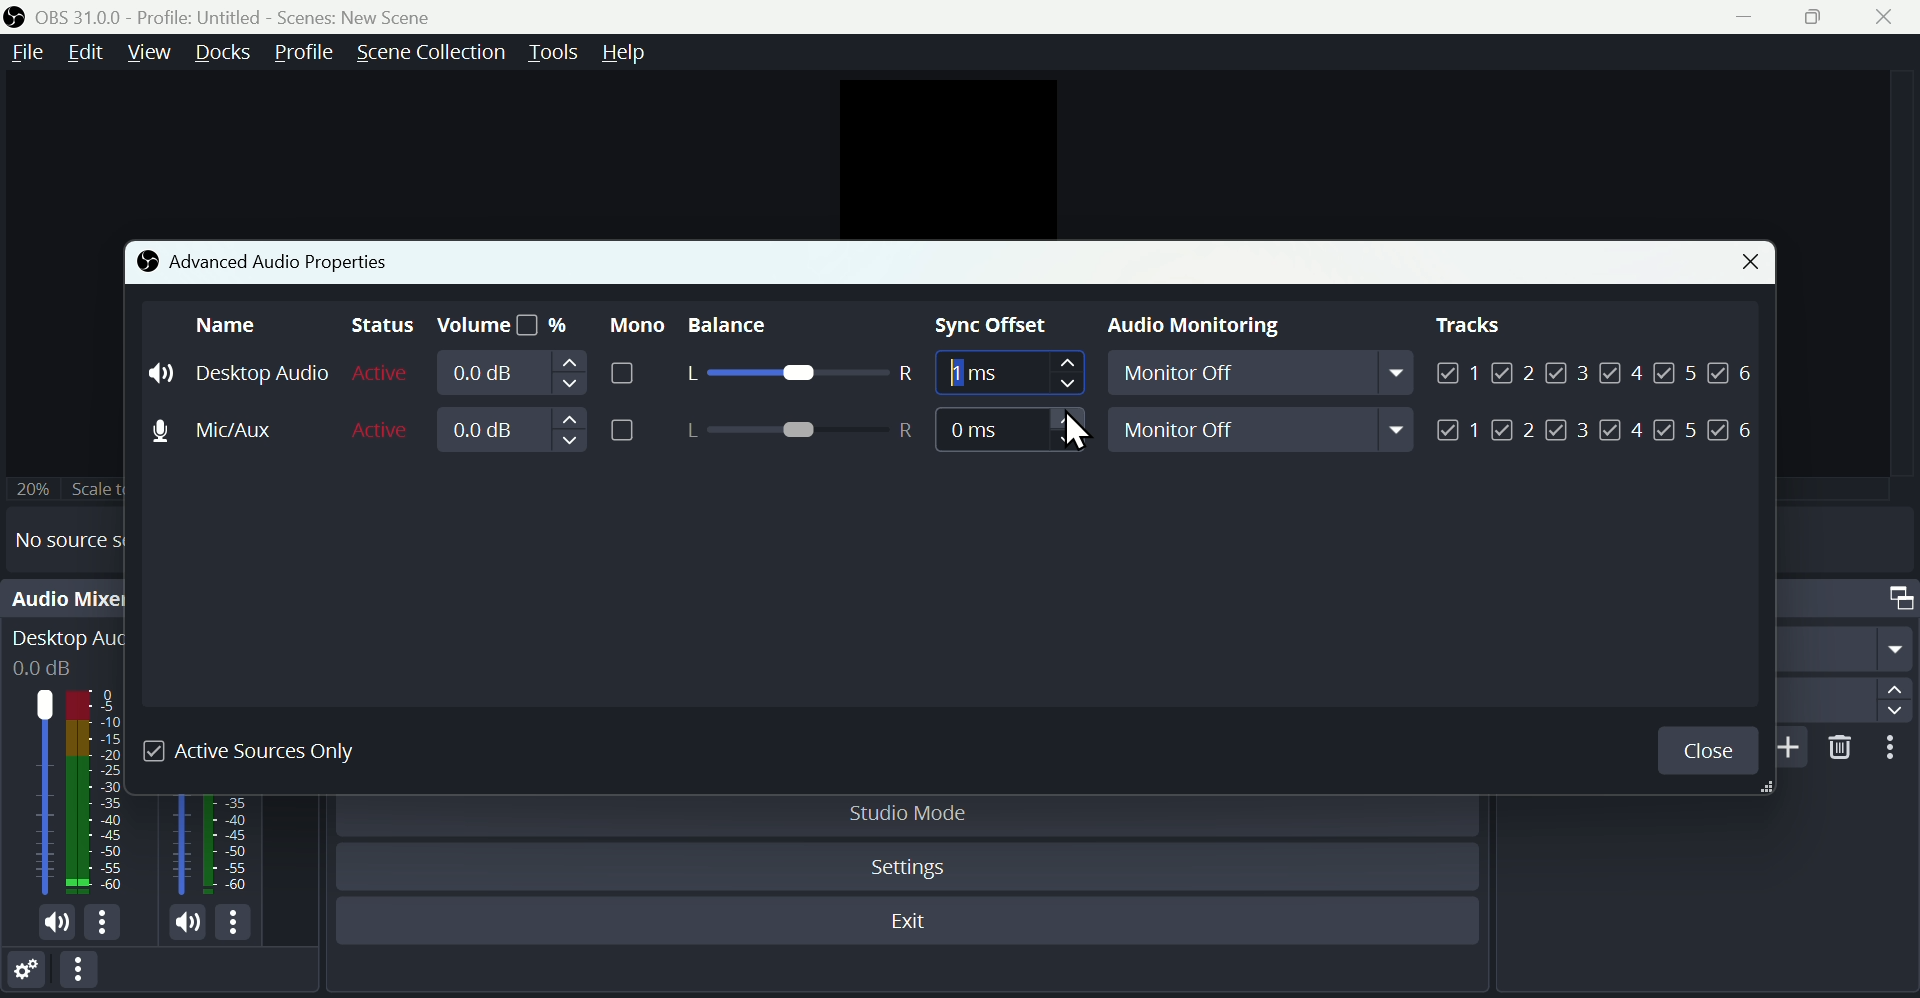 The height and width of the screenshot is (998, 1920). Describe the element at coordinates (1469, 325) in the screenshot. I see `Tracks` at that location.